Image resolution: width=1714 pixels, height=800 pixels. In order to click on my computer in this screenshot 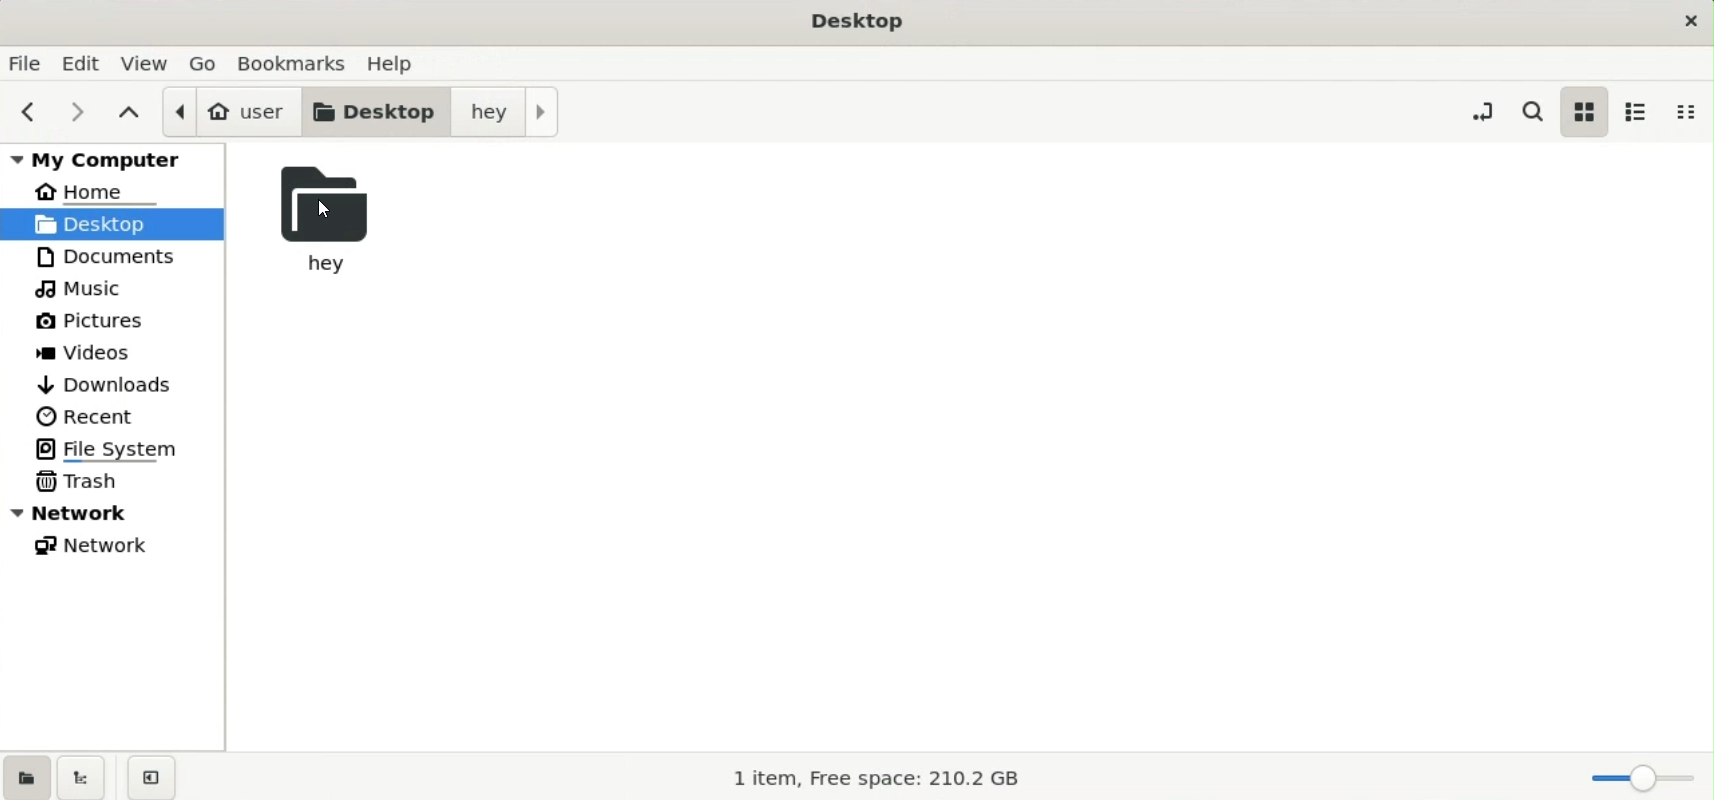, I will do `click(117, 158)`.